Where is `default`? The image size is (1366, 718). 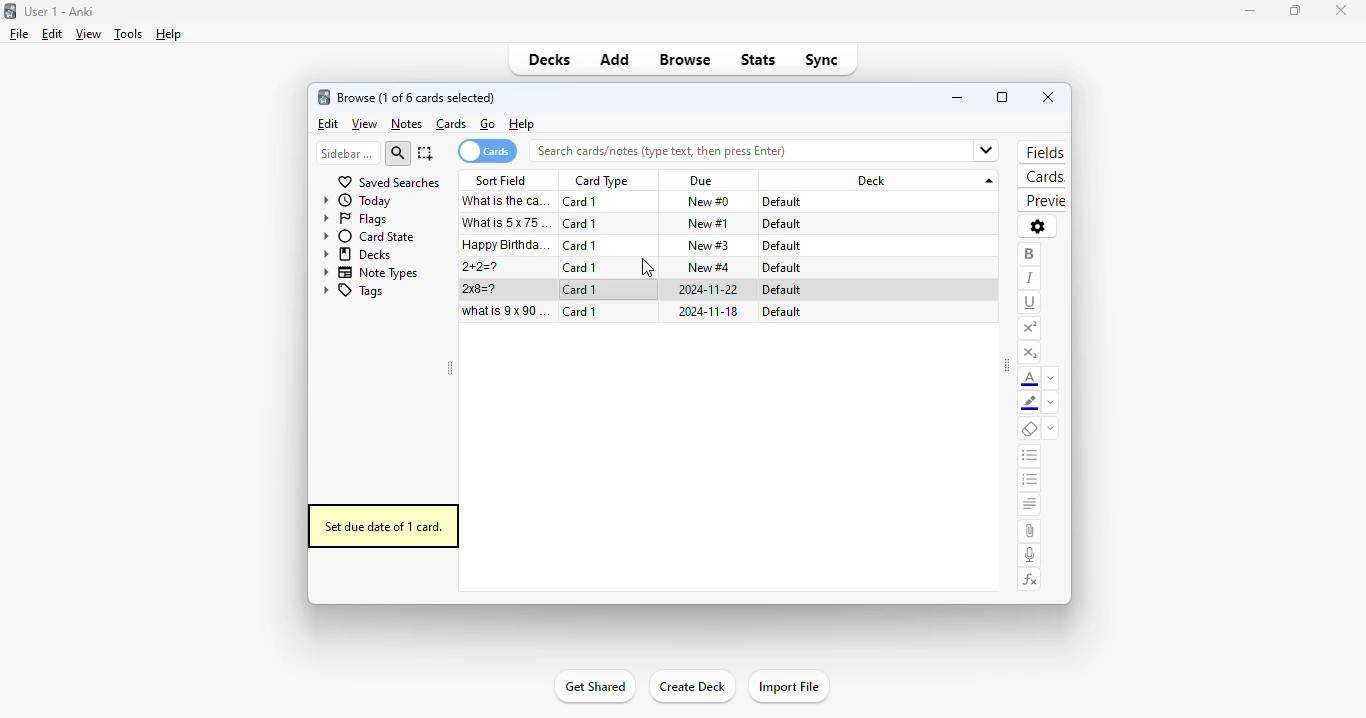
default is located at coordinates (781, 224).